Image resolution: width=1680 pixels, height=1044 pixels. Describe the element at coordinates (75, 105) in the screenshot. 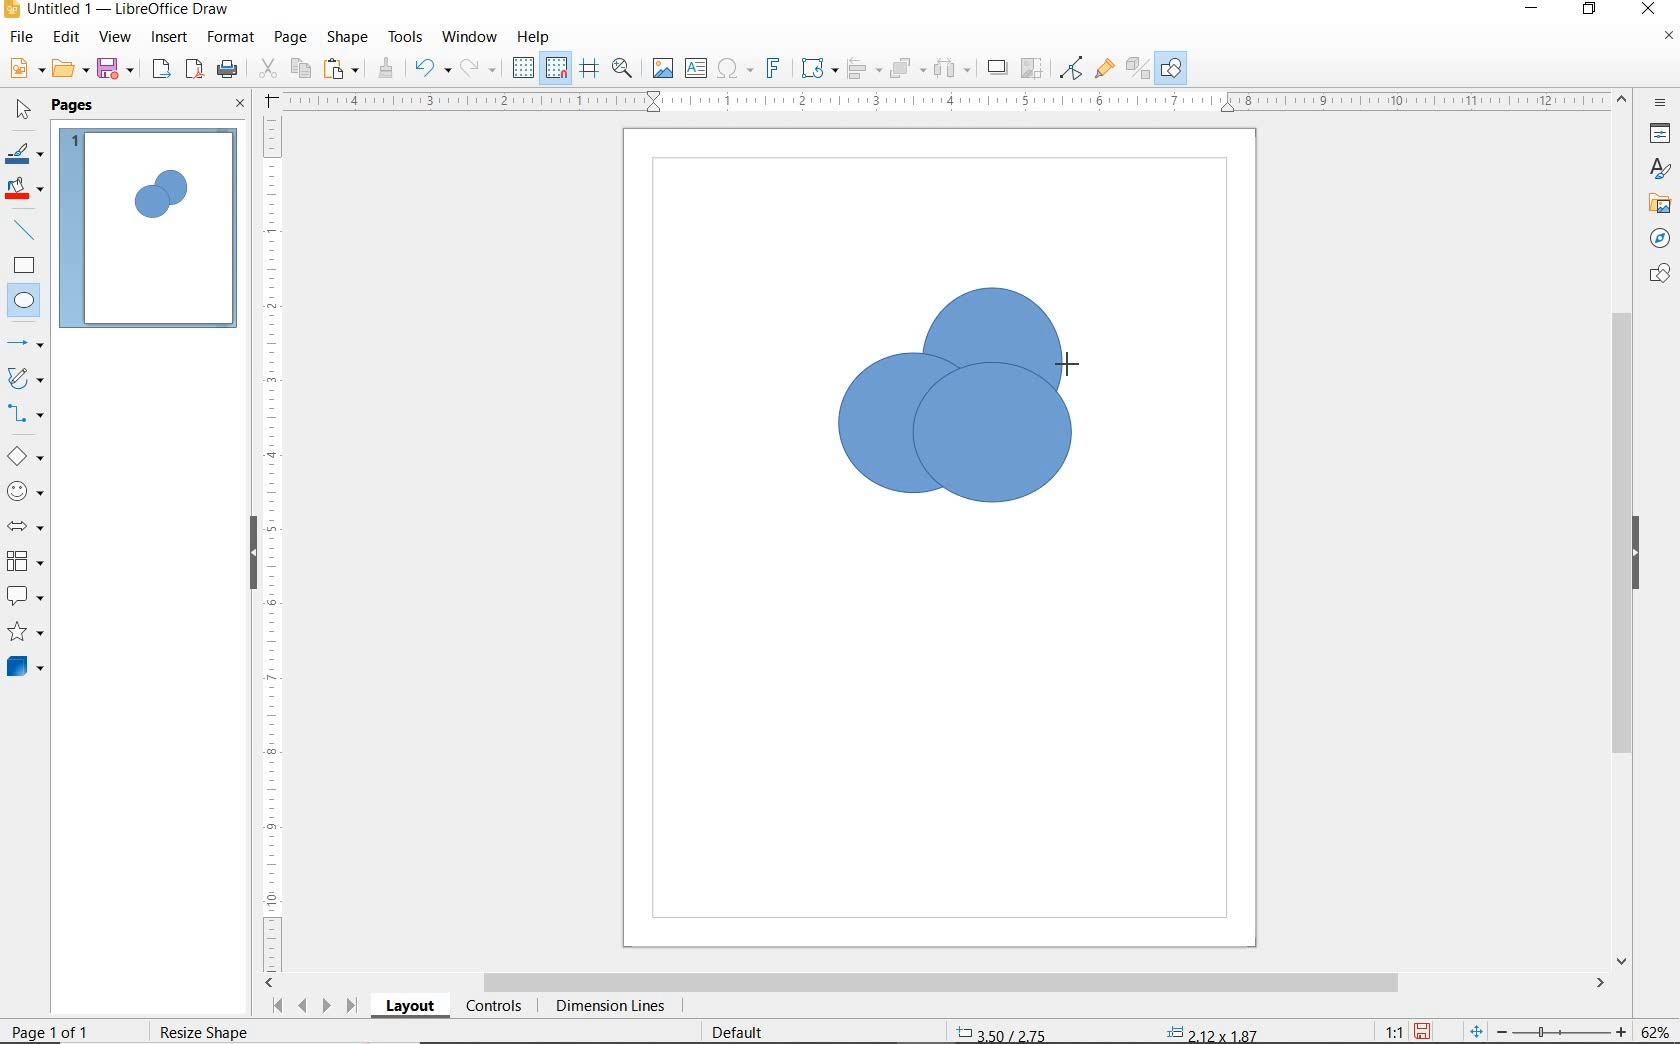

I see `PAGES` at that location.